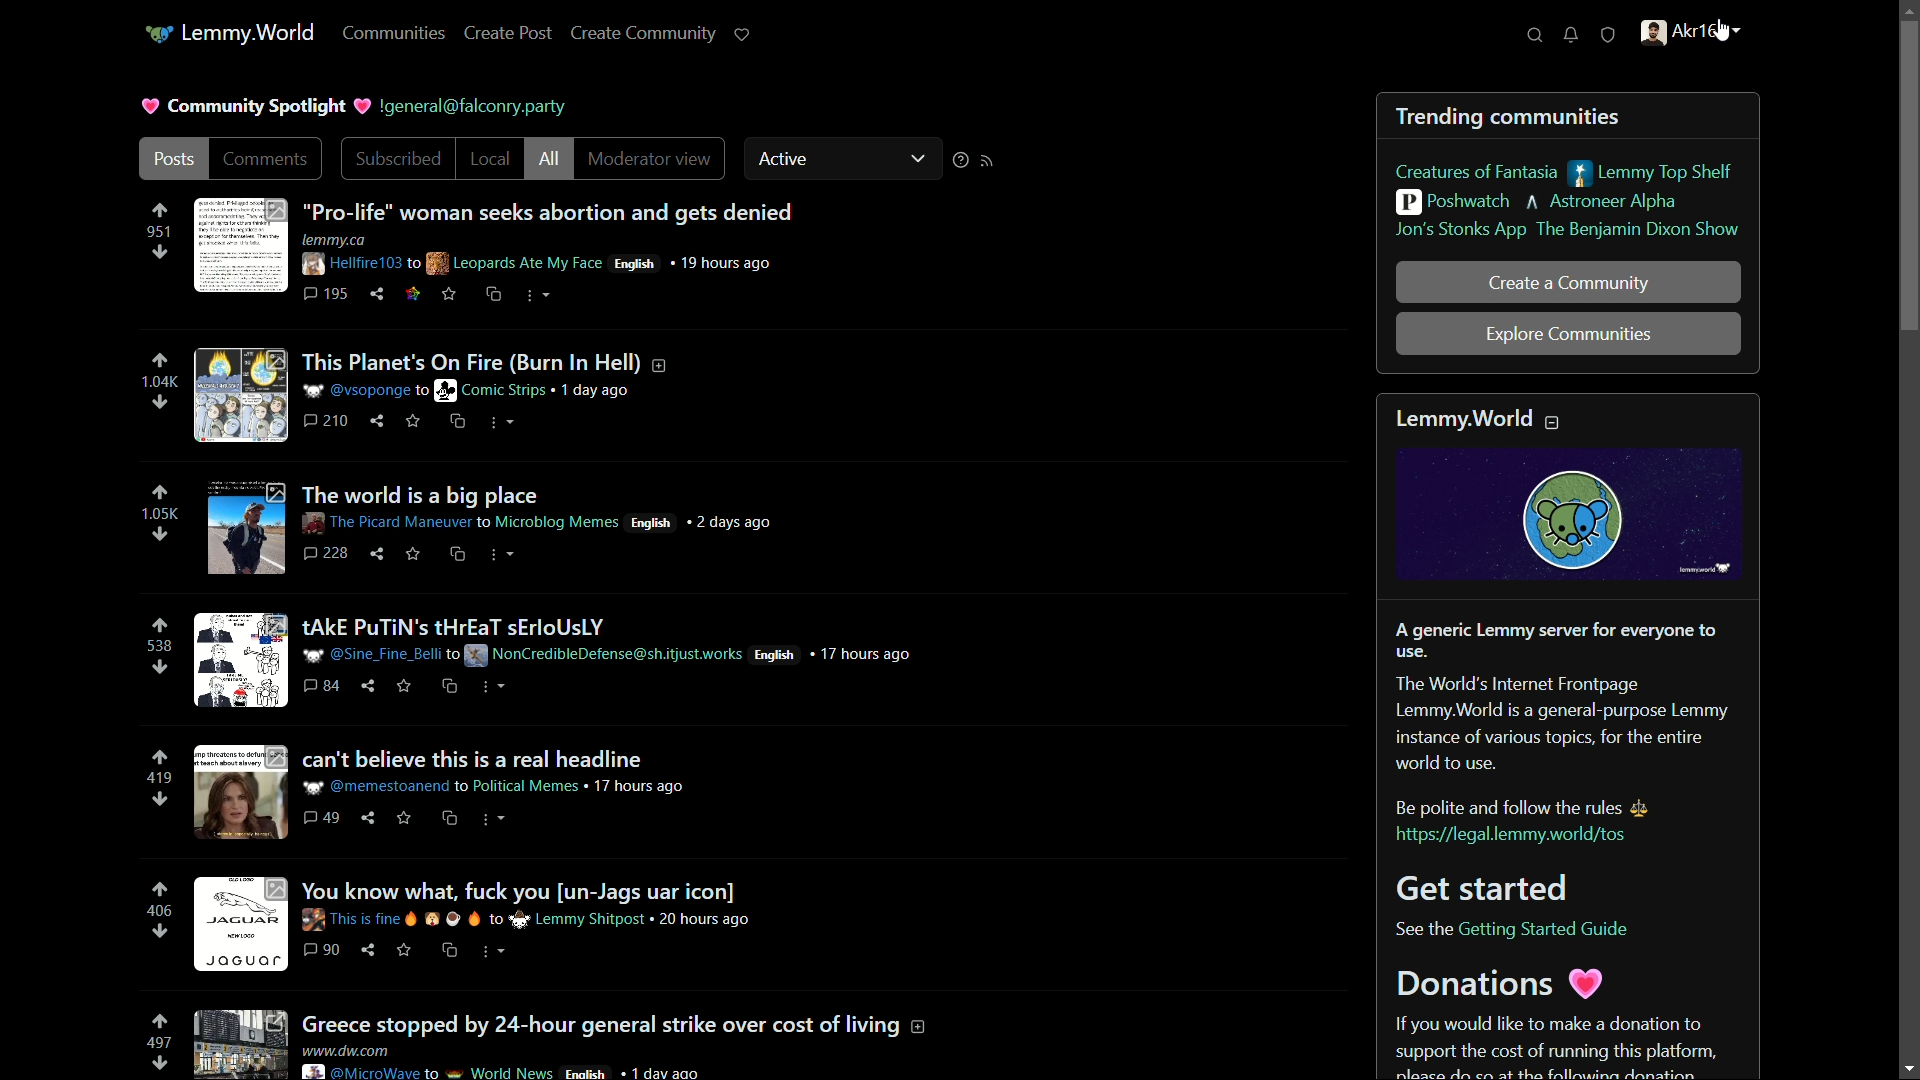 The image size is (1920, 1080). Describe the element at coordinates (742, 32) in the screenshot. I see `support lemmy.world` at that location.